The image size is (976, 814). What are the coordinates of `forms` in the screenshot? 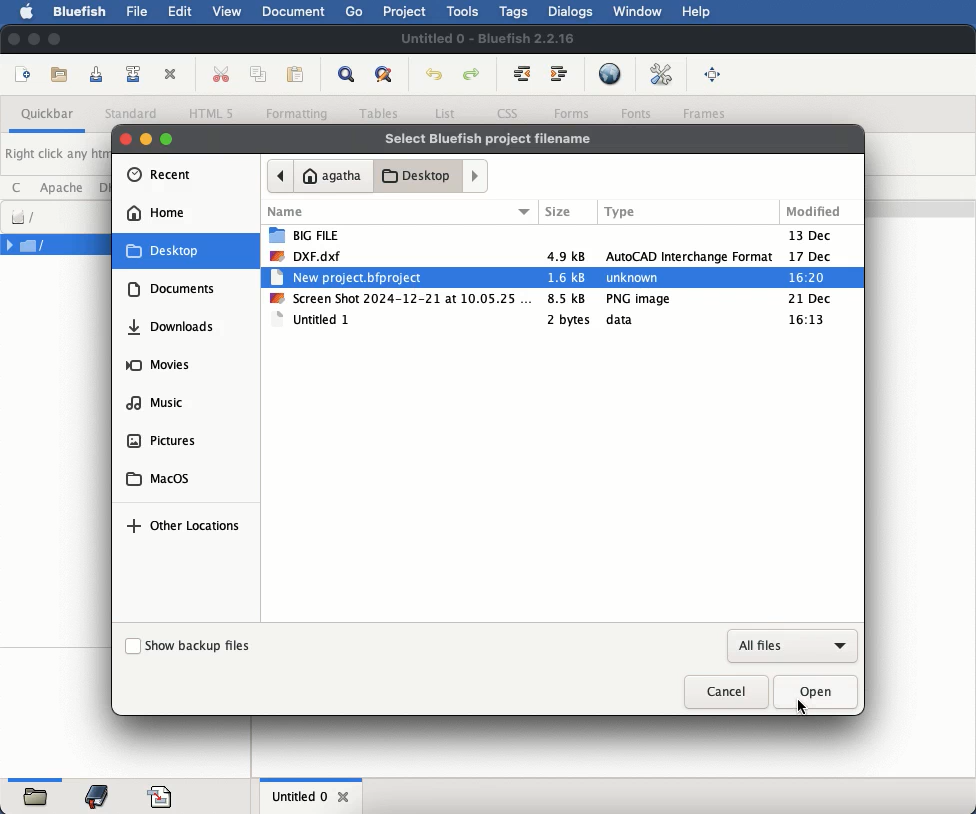 It's located at (572, 114).